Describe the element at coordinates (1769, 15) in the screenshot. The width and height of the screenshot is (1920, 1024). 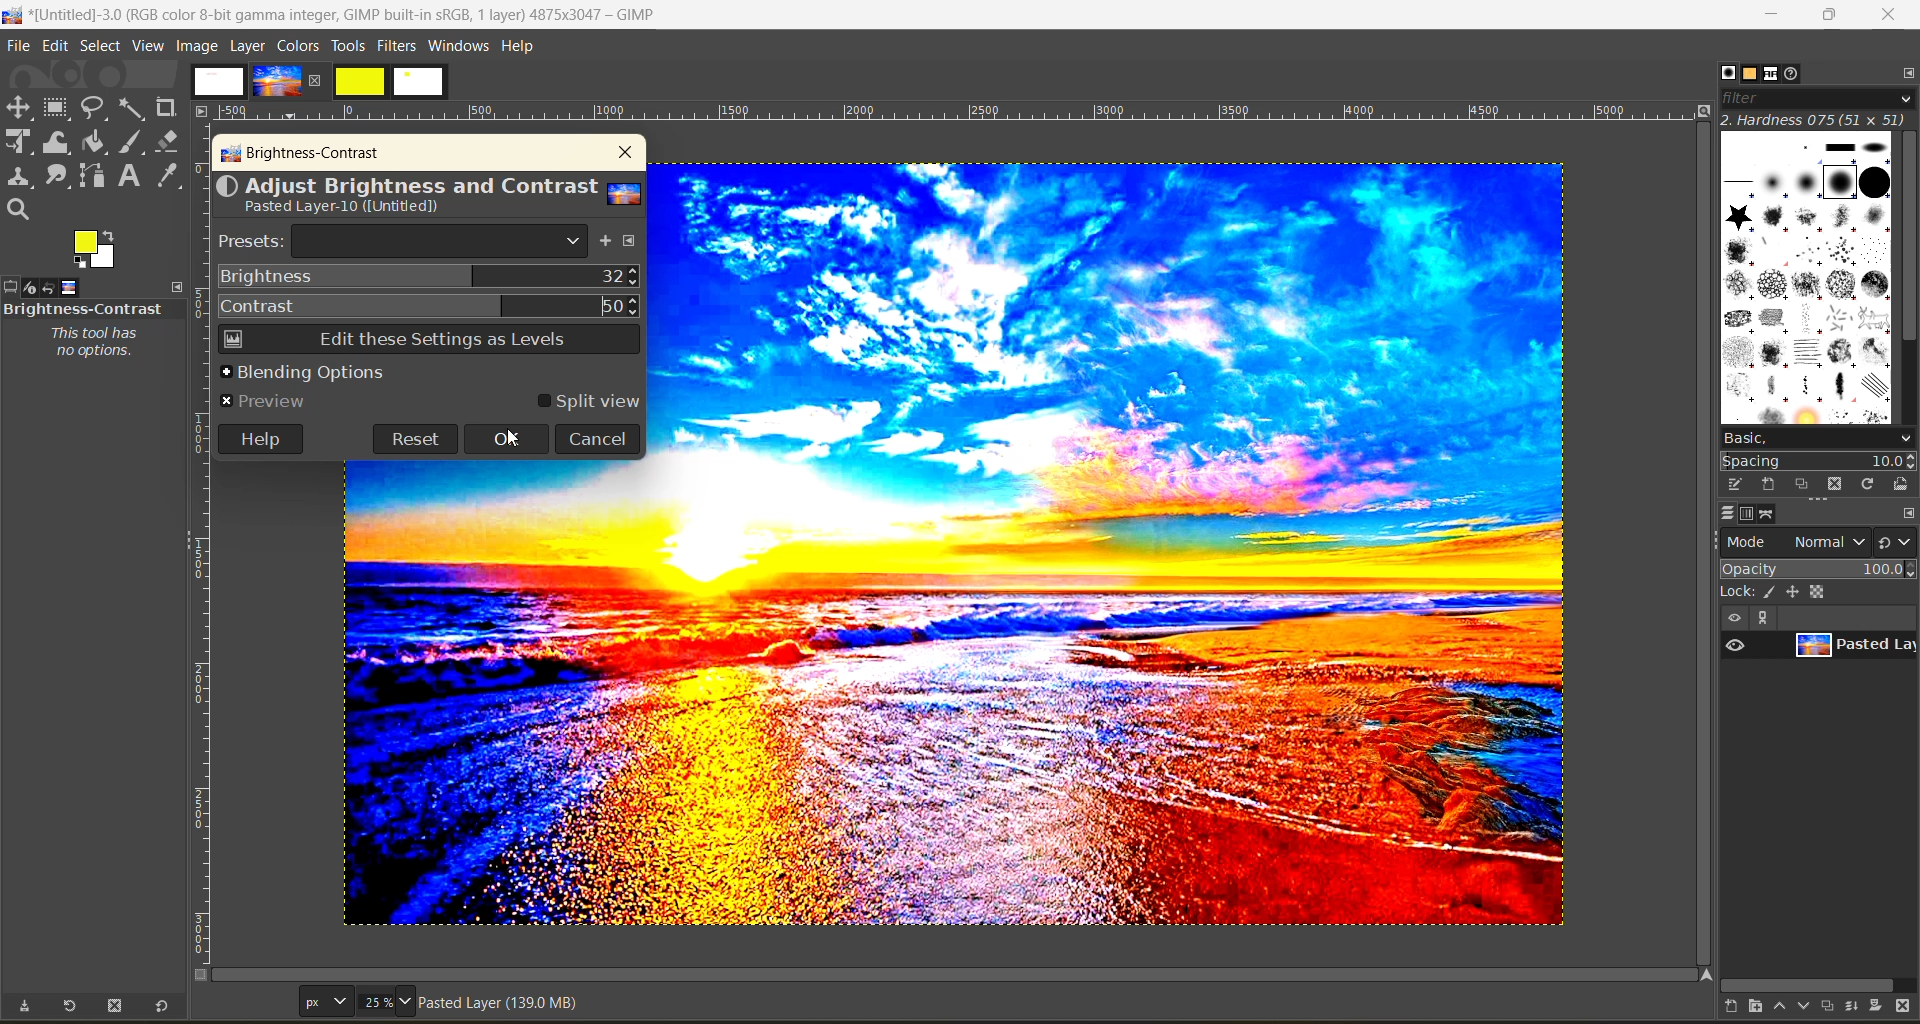
I see `minimize` at that location.